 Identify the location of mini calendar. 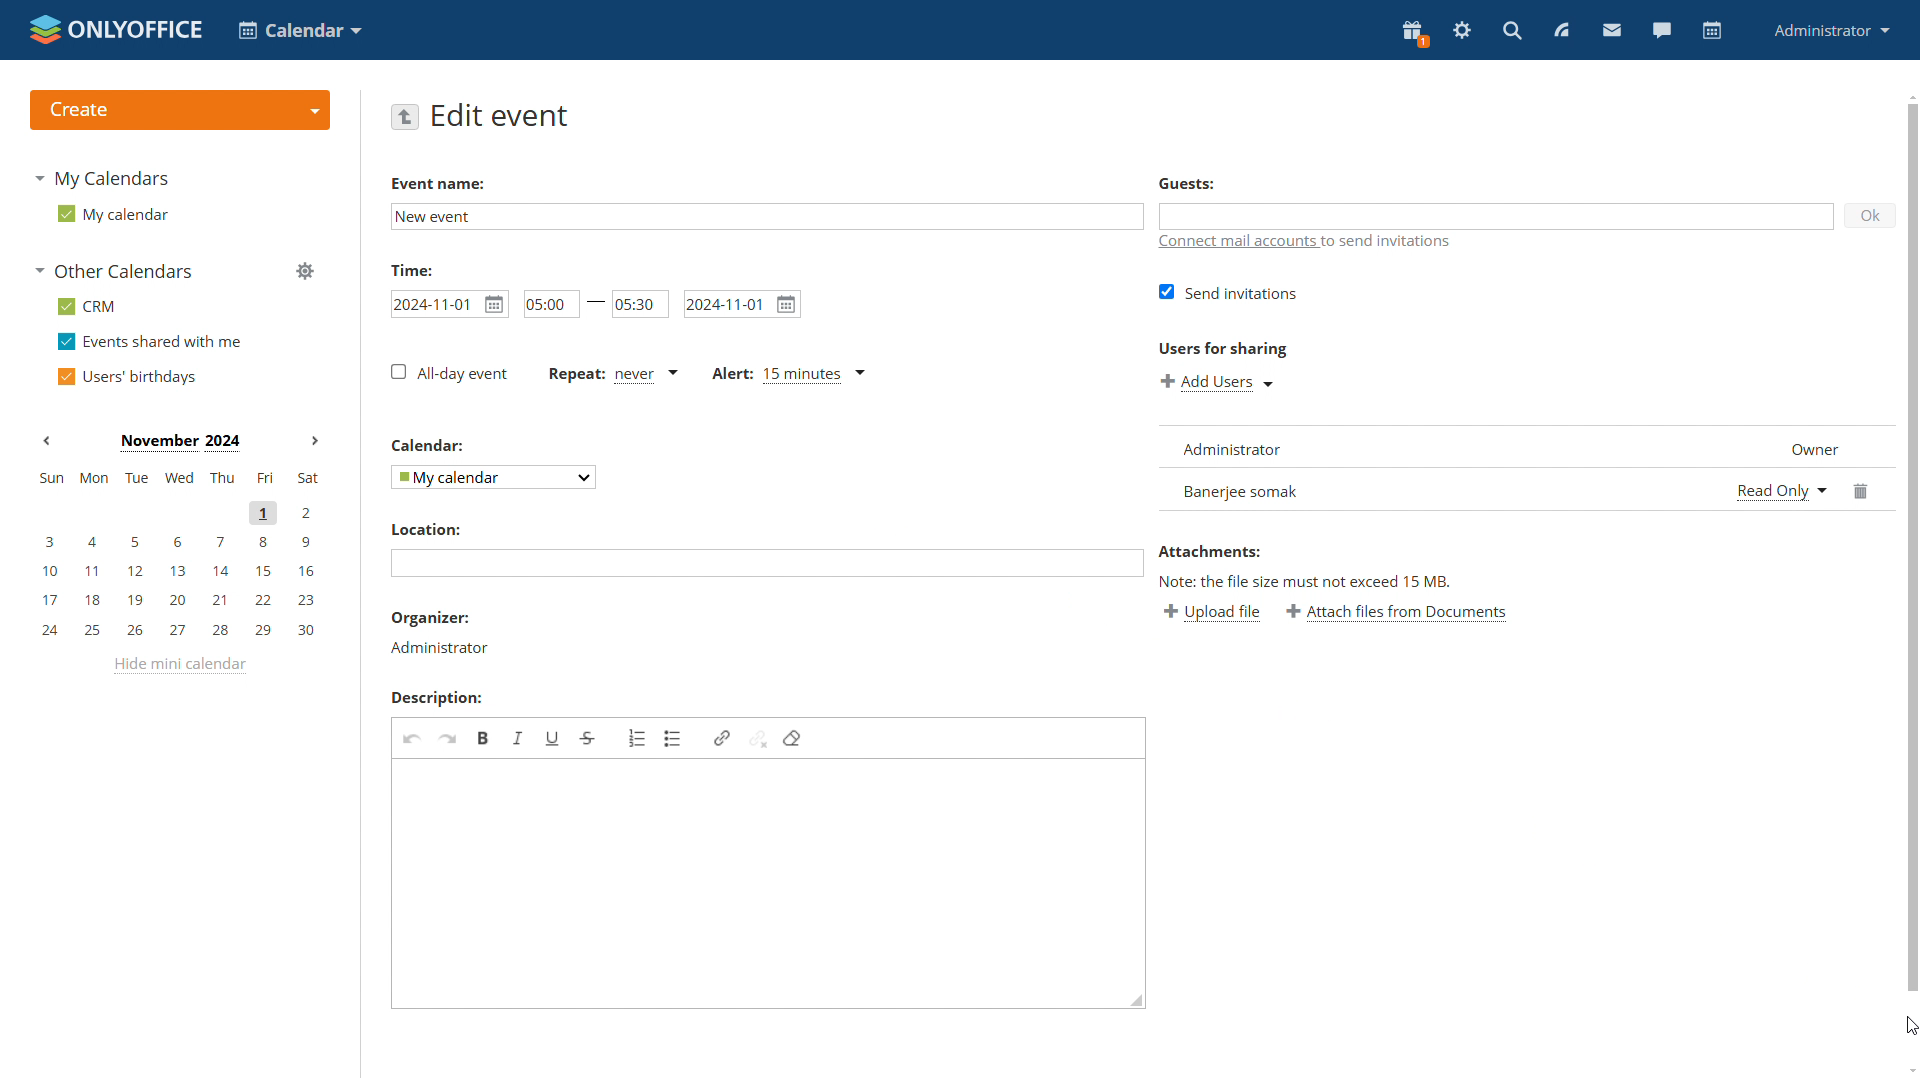
(178, 554).